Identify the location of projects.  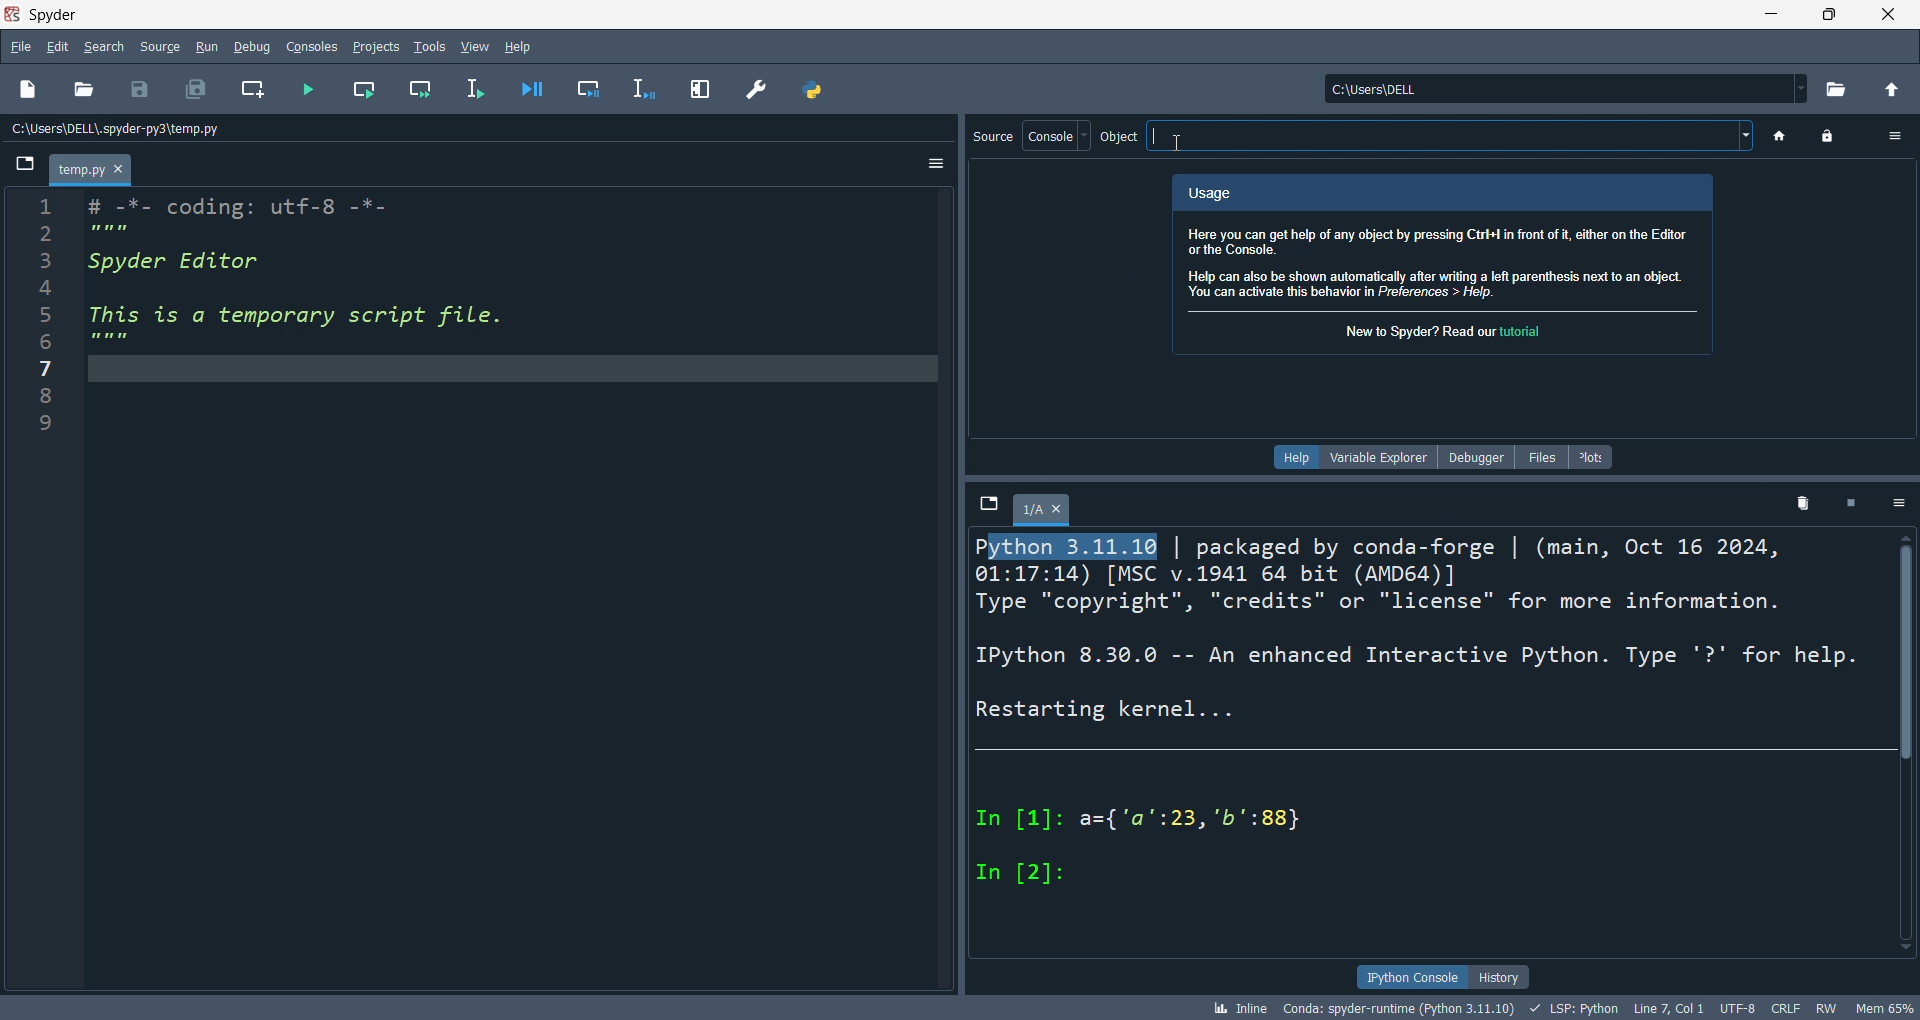
(370, 42).